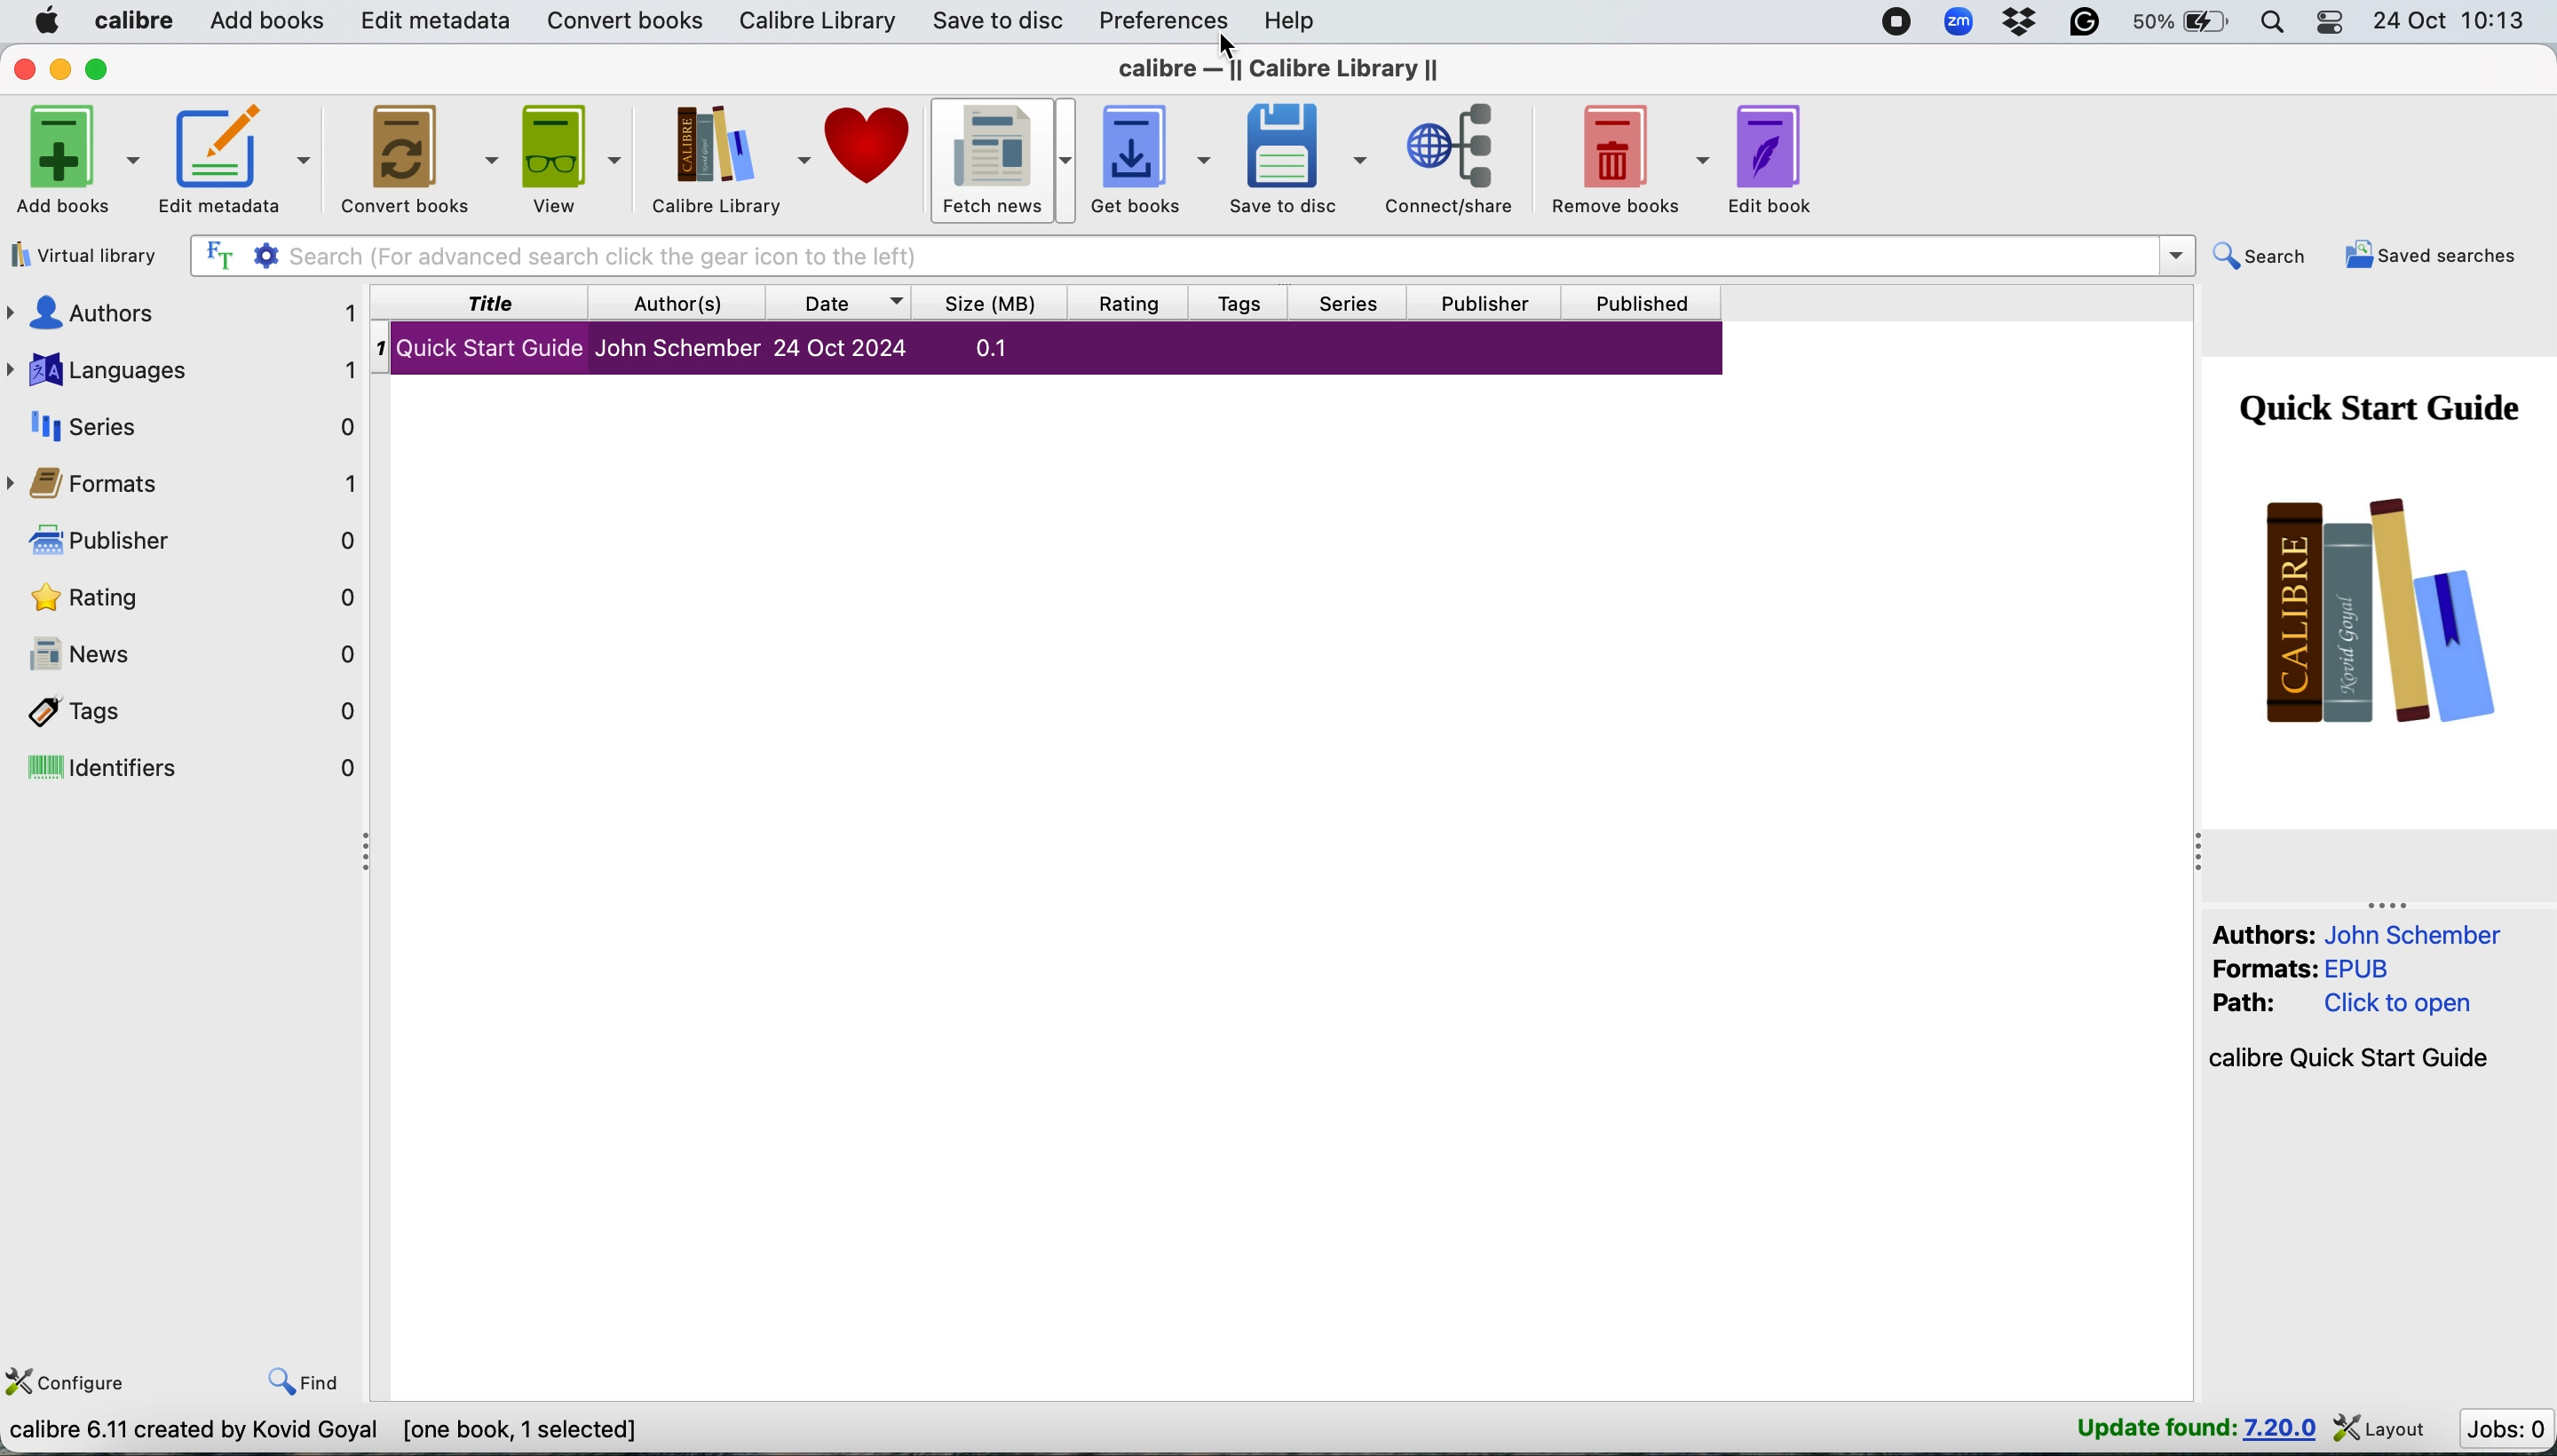 Image resolution: width=2557 pixels, height=1456 pixels. What do you see at coordinates (1281, 74) in the screenshot?
I see `calibre library` at bounding box center [1281, 74].